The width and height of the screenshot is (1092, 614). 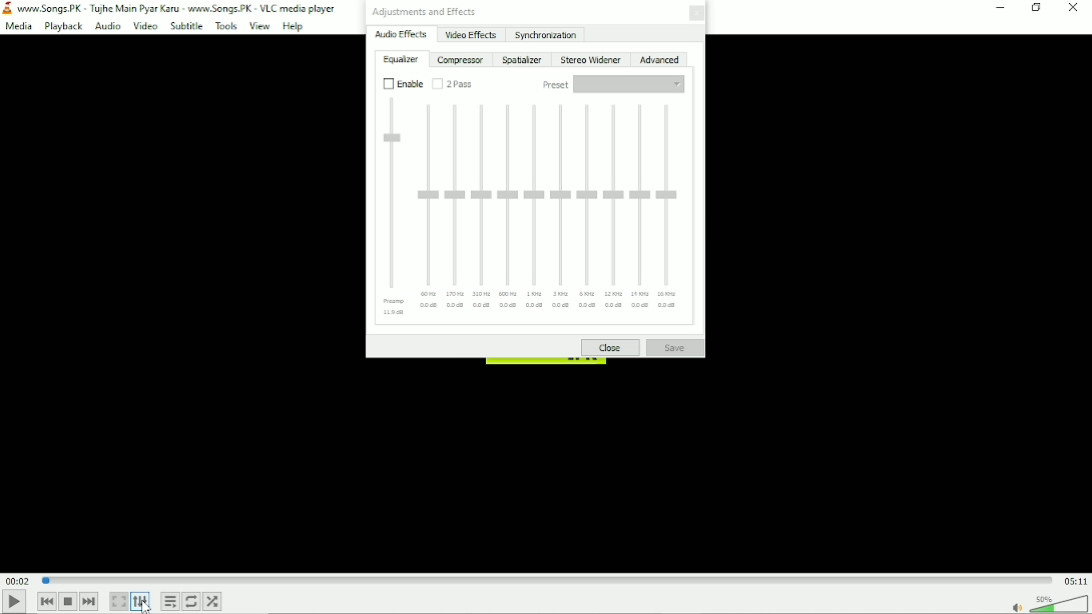 What do you see at coordinates (143, 604) in the screenshot?
I see `Cursor` at bounding box center [143, 604].